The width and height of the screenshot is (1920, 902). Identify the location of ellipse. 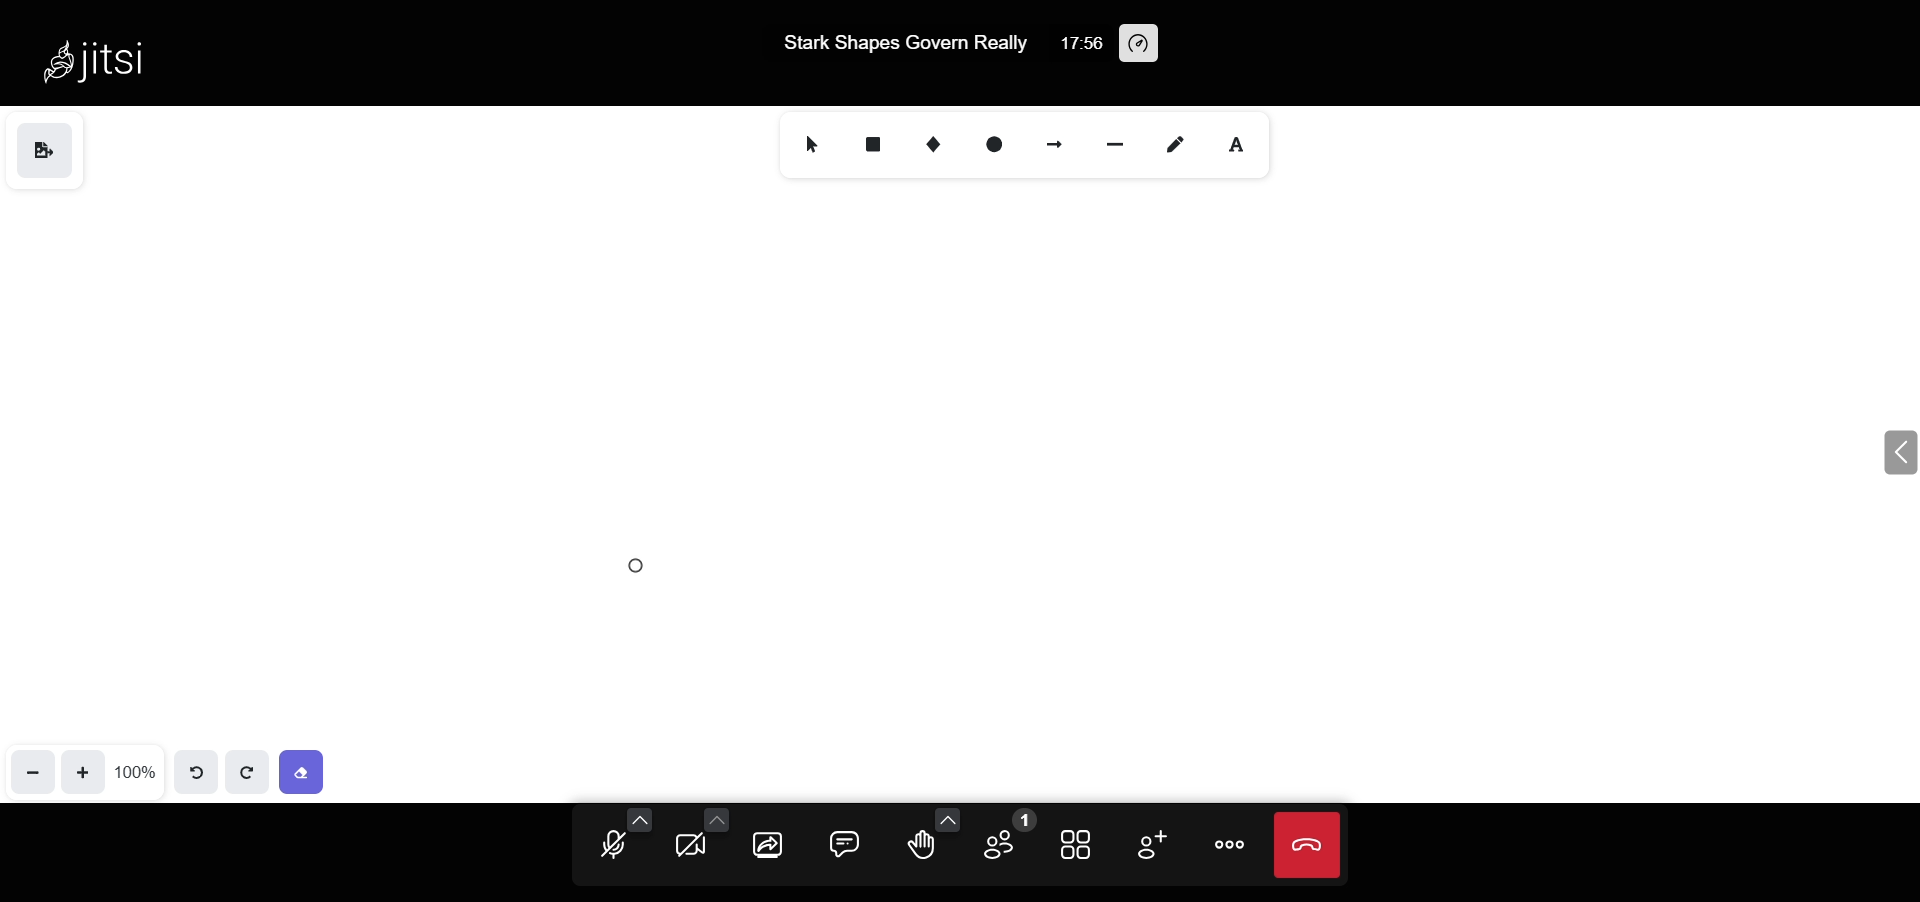
(992, 144).